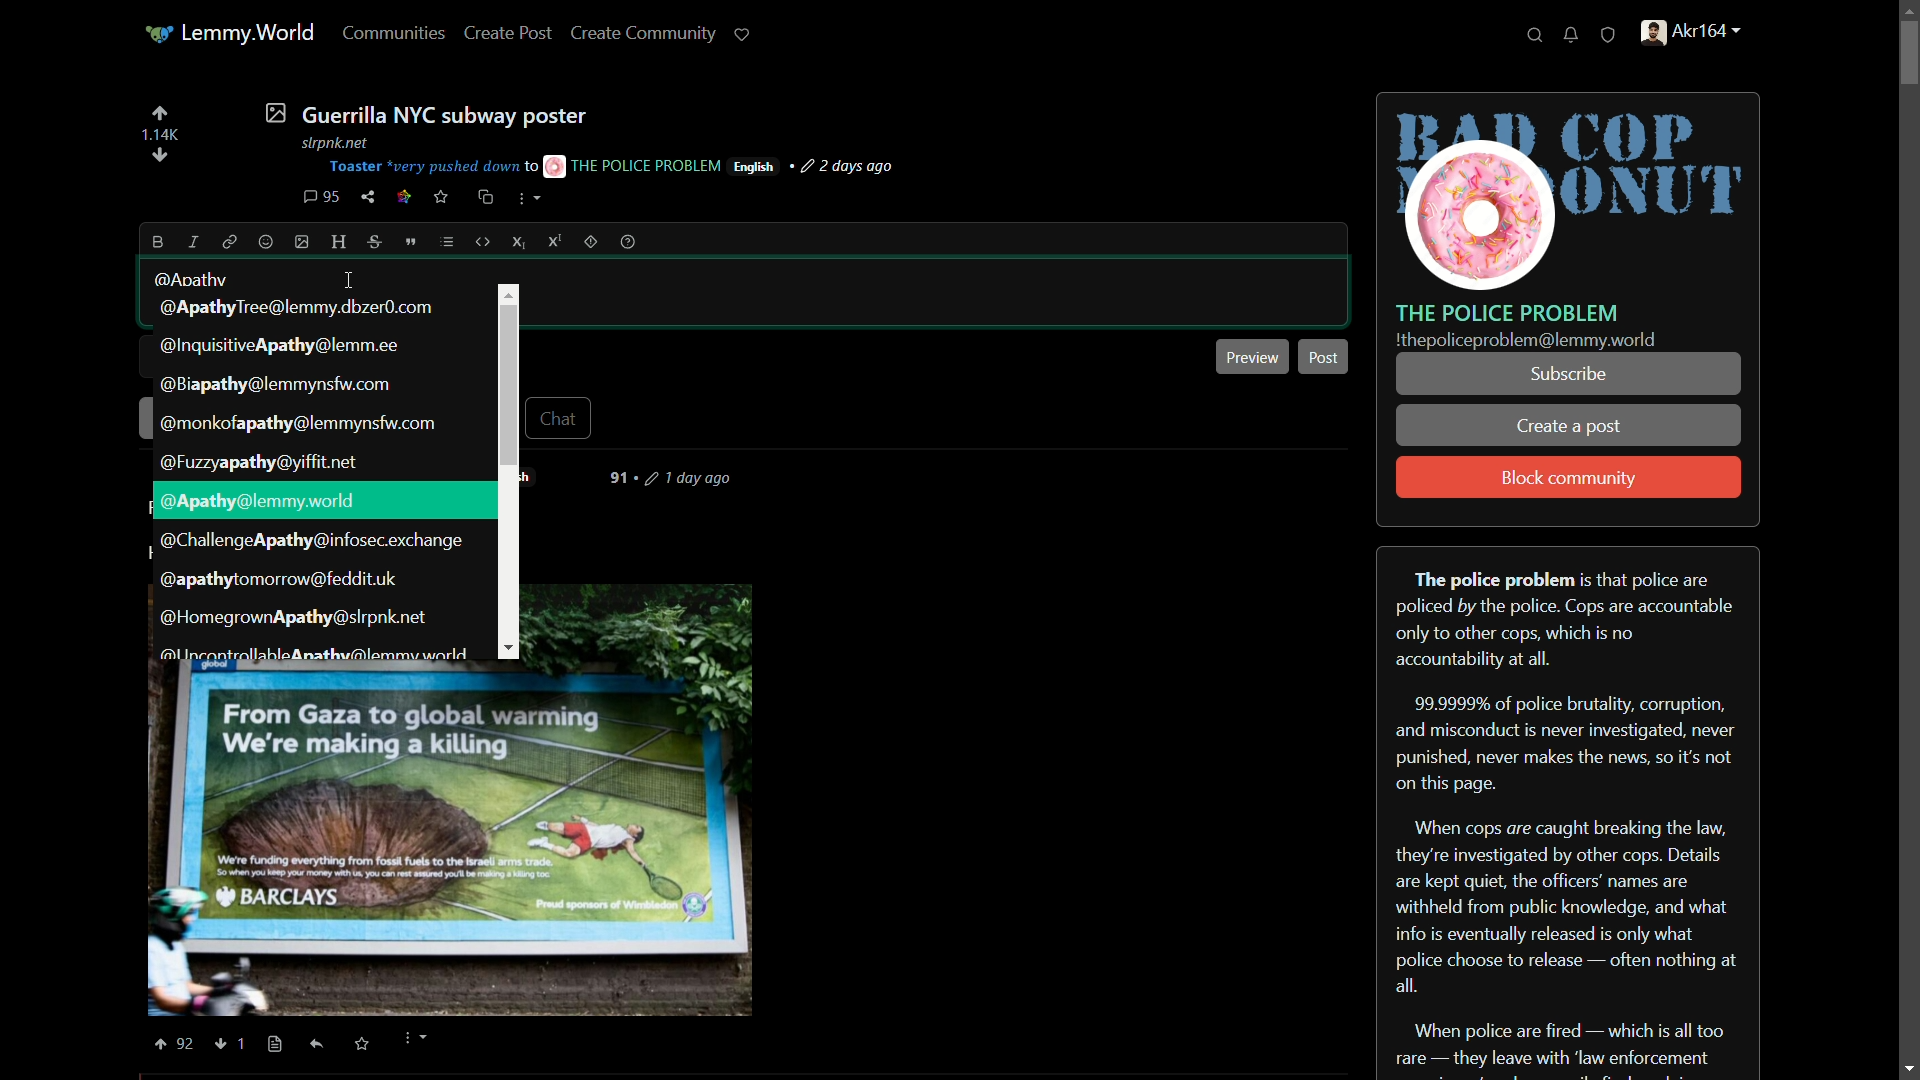  Describe the element at coordinates (484, 197) in the screenshot. I see `cross-post` at that location.